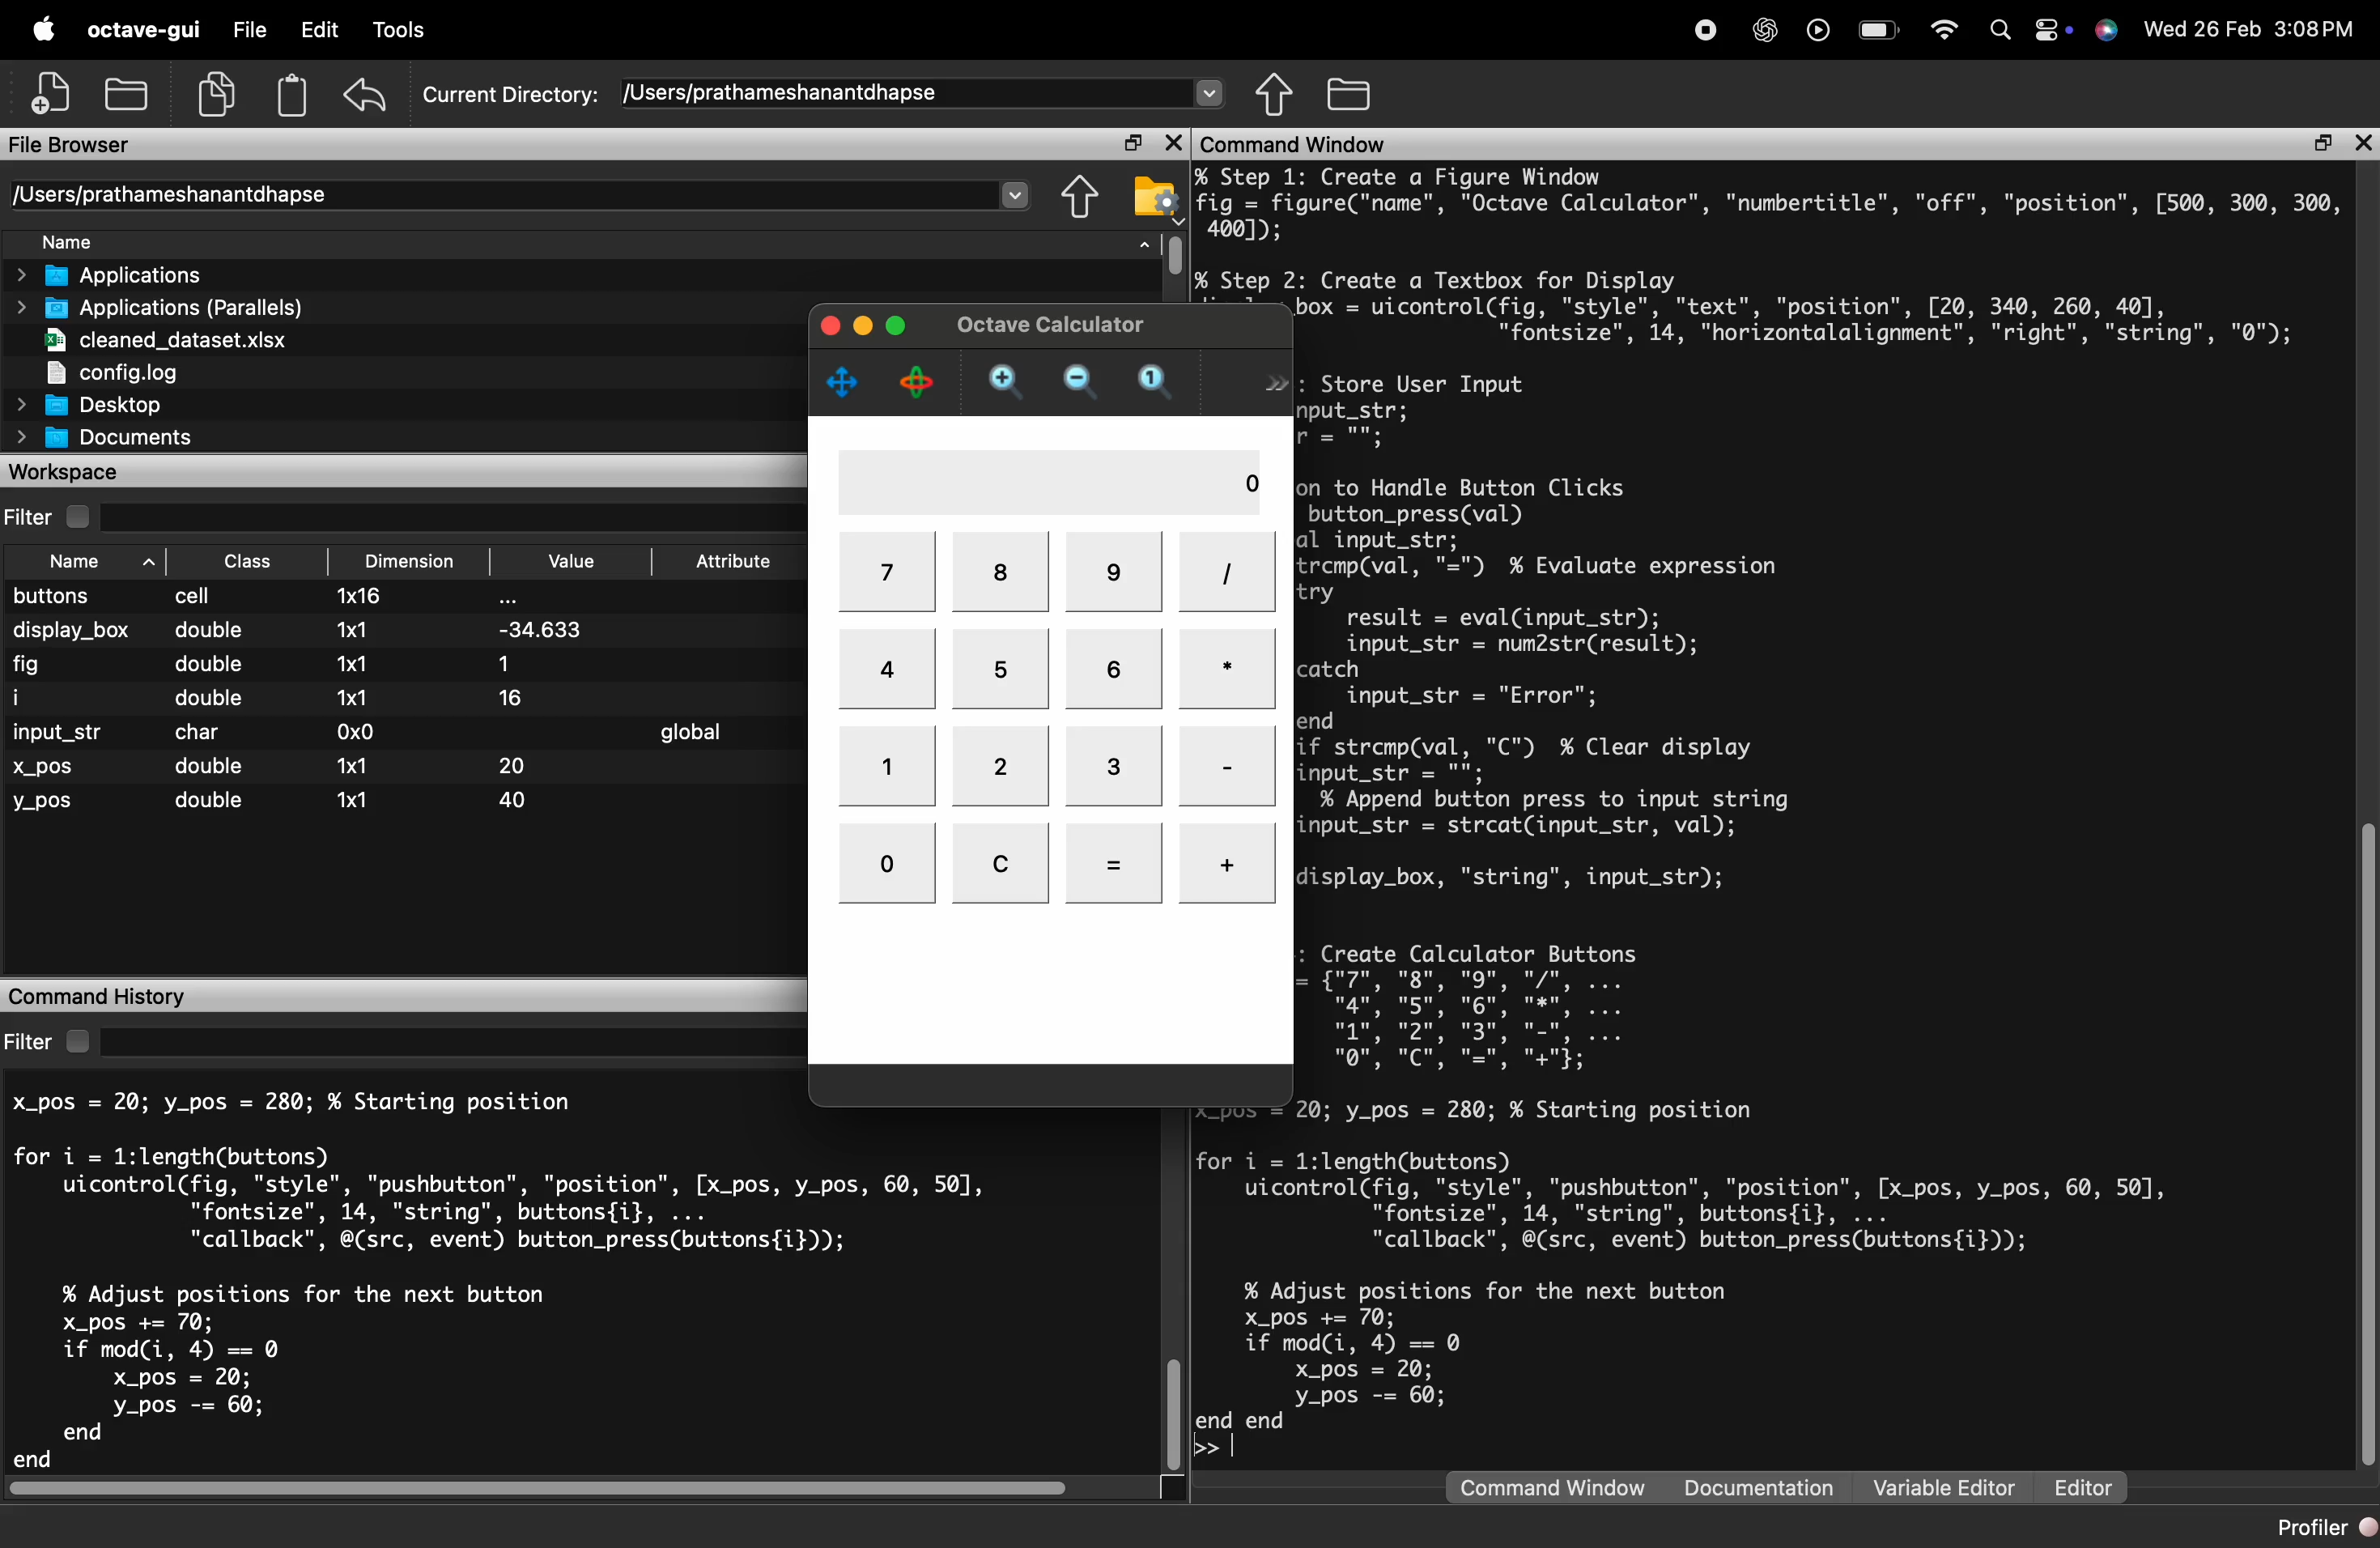 The width and height of the screenshot is (2380, 1548). I want to click on vertical scrollbar, so click(2365, 1137).